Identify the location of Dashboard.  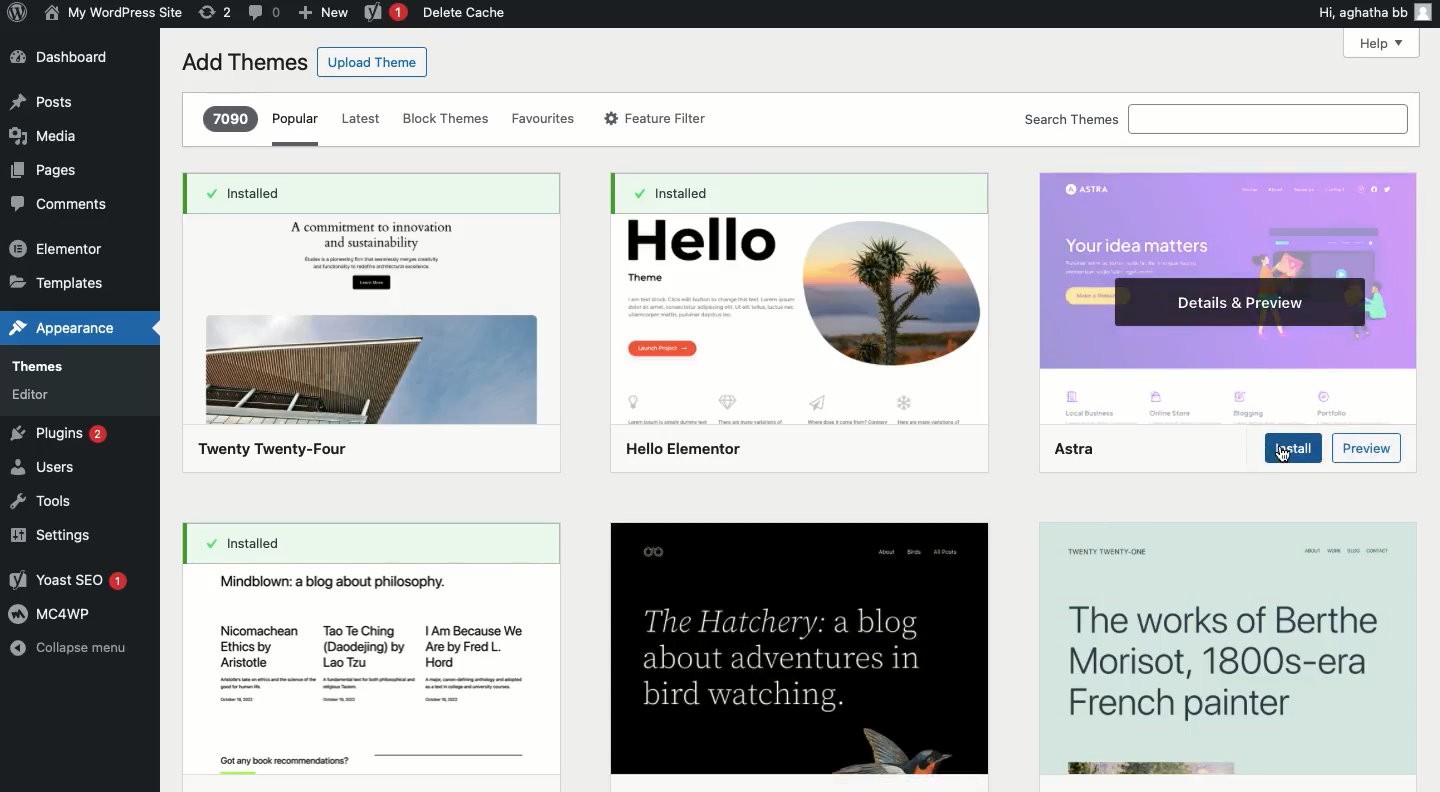
(64, 57).